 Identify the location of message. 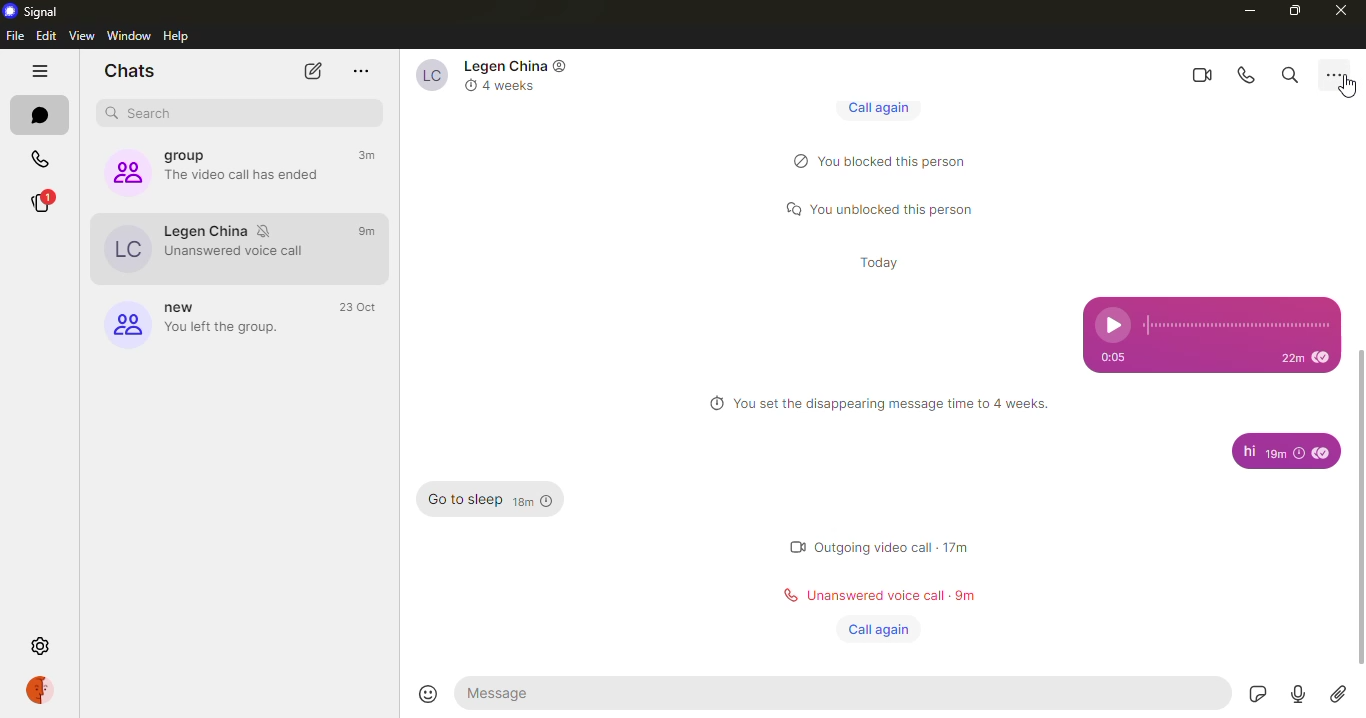
(462, 500).